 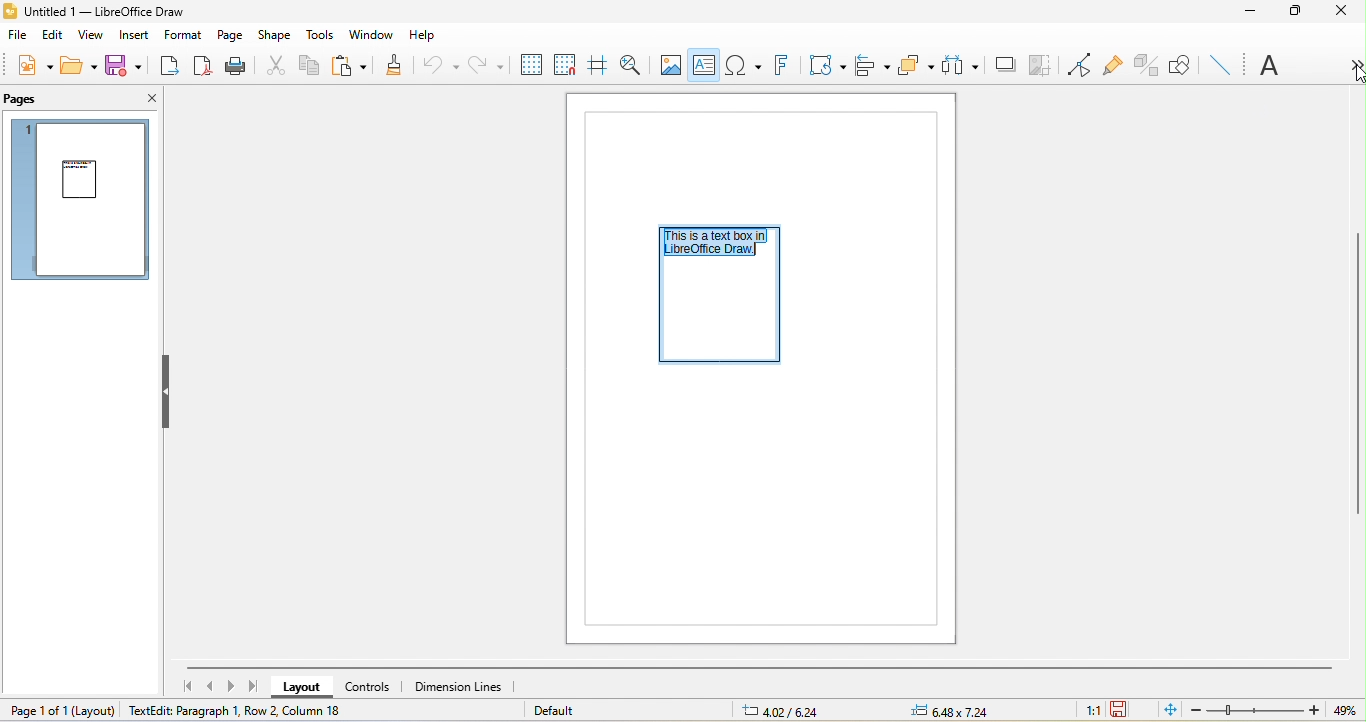 I want to click on 1:1, so click(x=1092, y=710).